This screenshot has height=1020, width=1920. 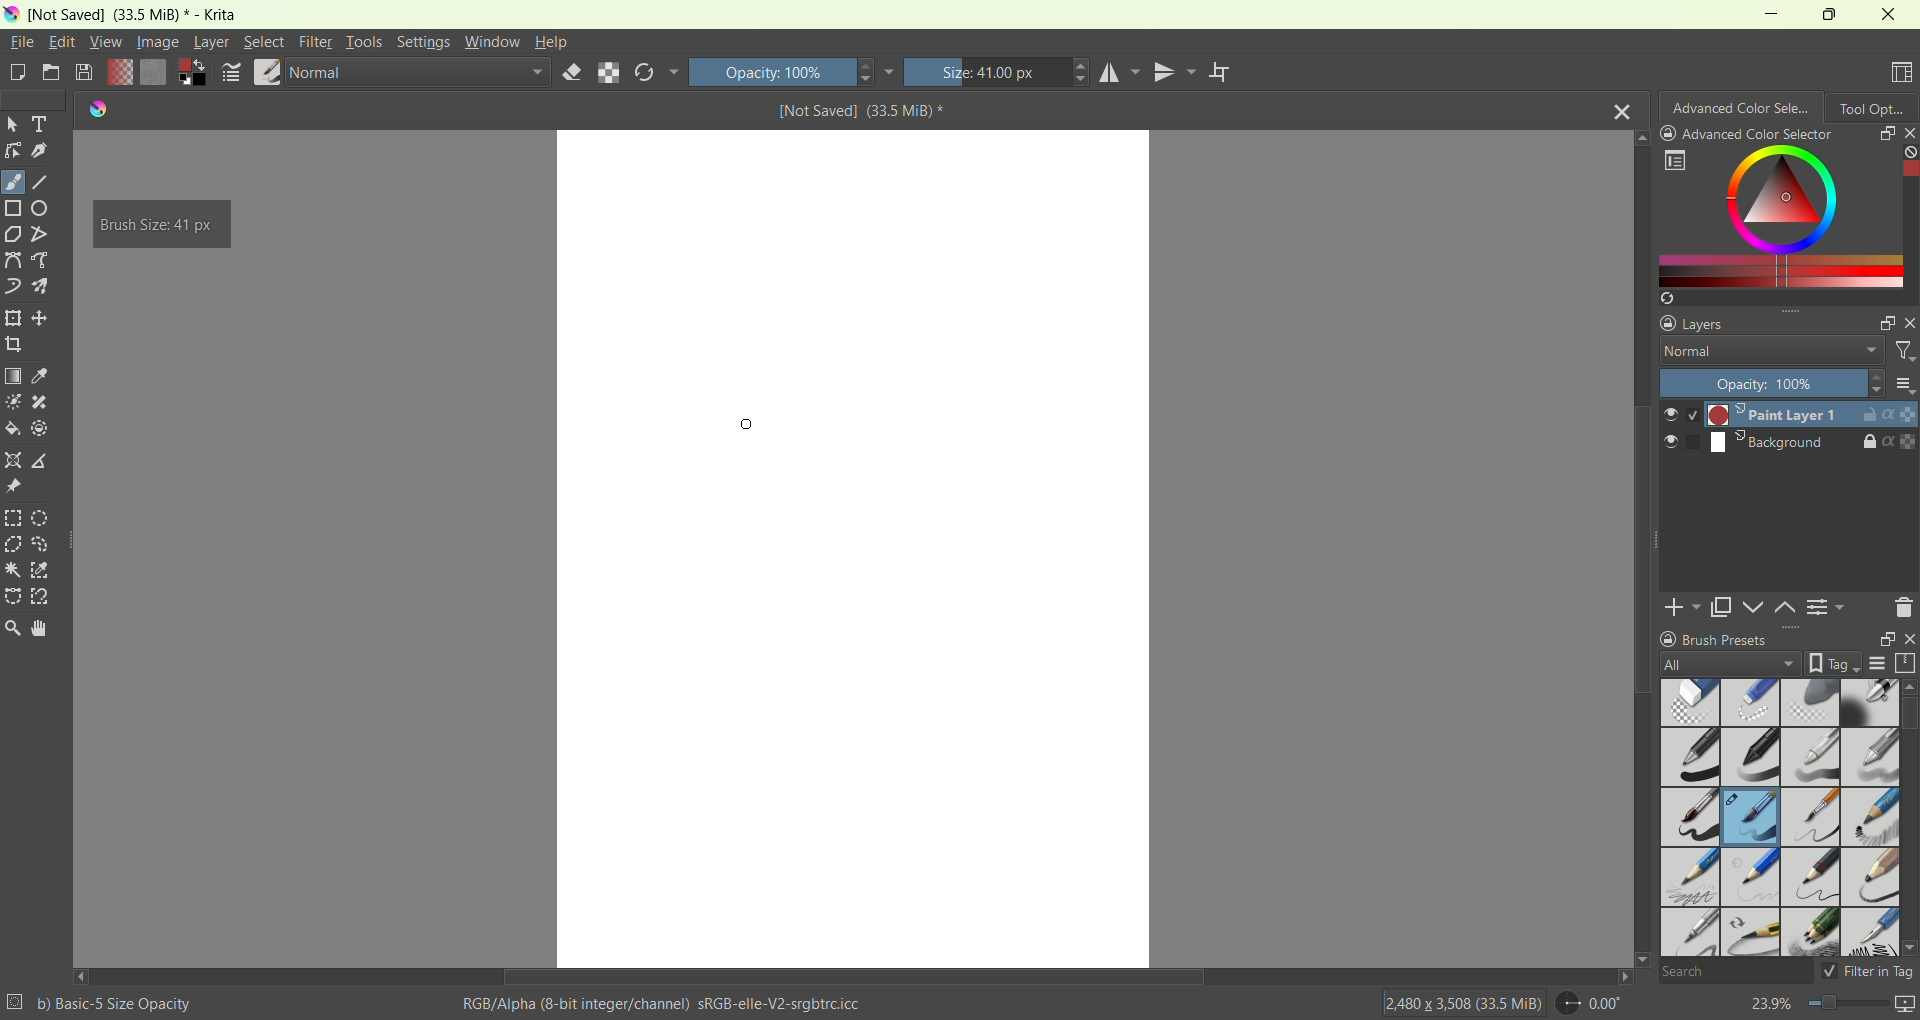 What do you see at coordinates (1766, 383) in the screenshot?
I see `Opacity 100%` at bounding box center [1766, 383].